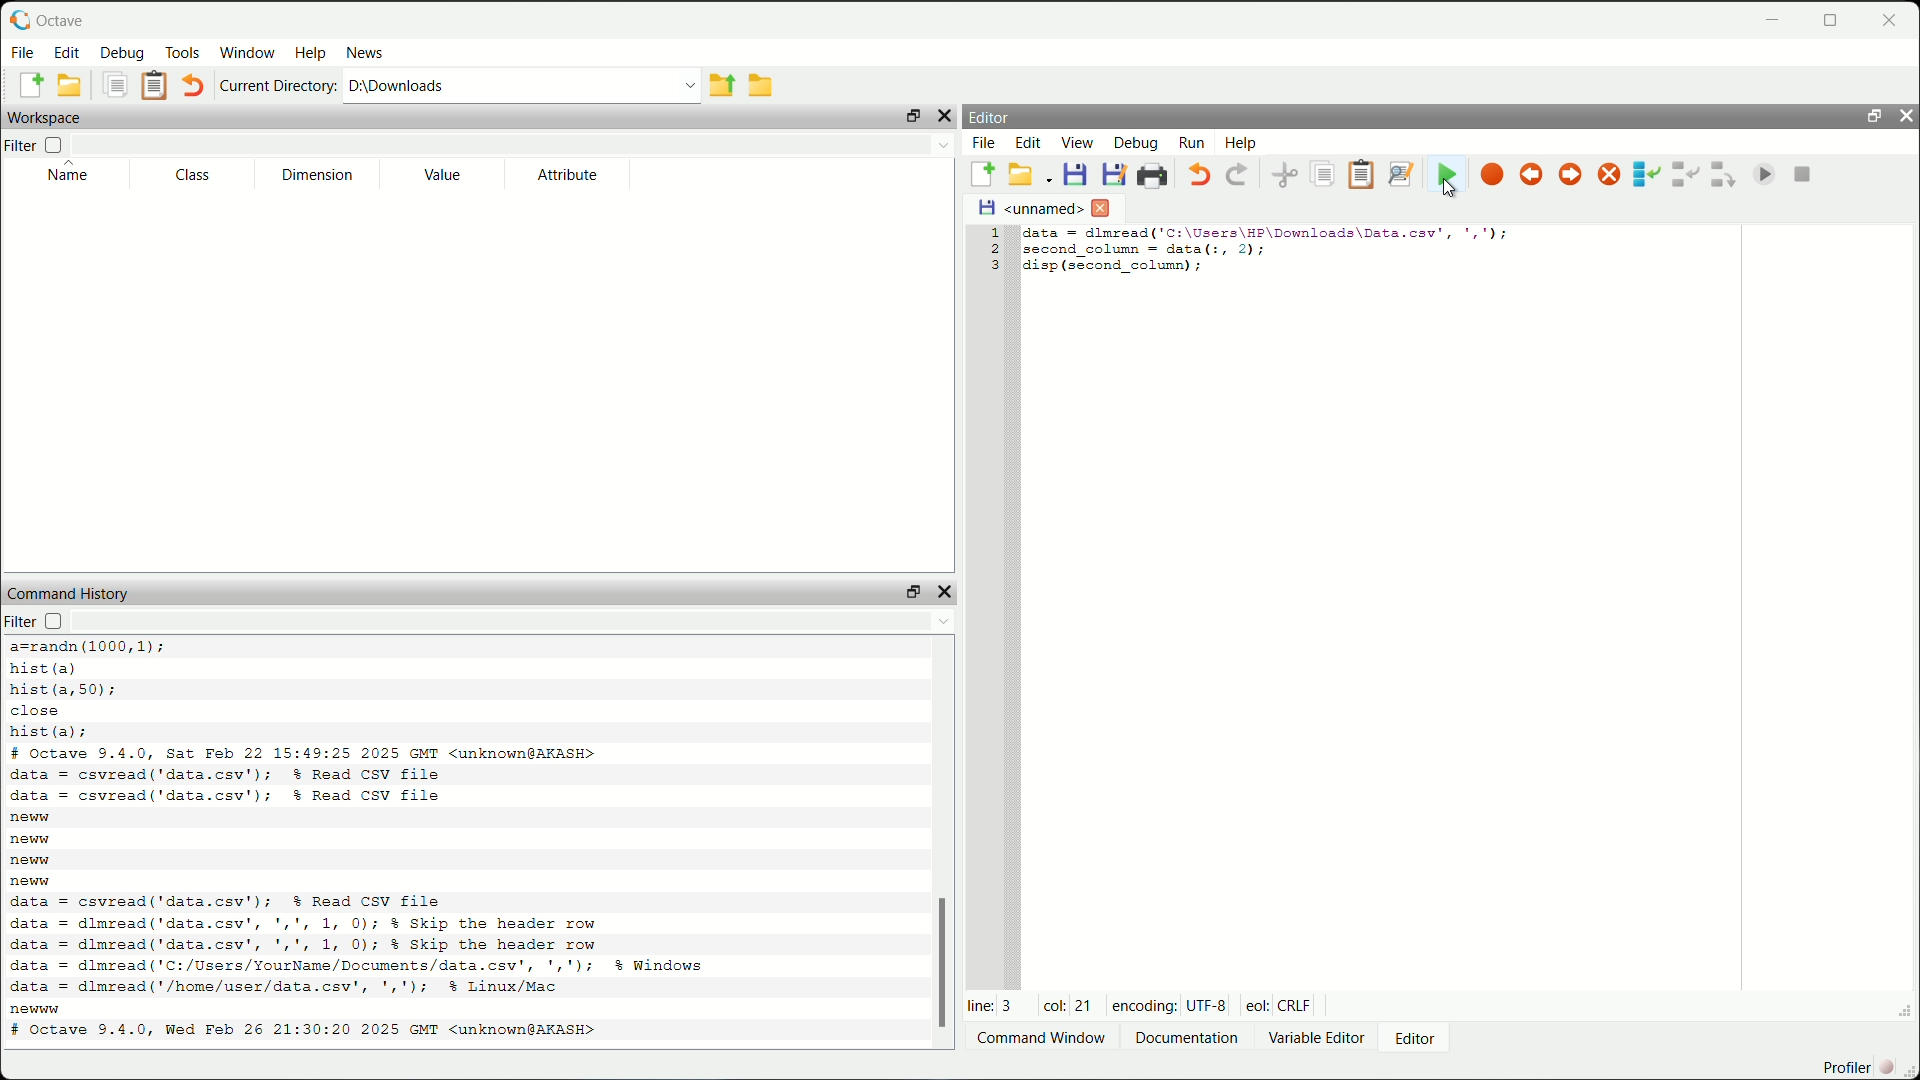 This screenshot has height=1080, width=1920. What do you see at coordinates (935, 959) in the screenshot?
I see `scrollbar` at bounding box center [935, 959].